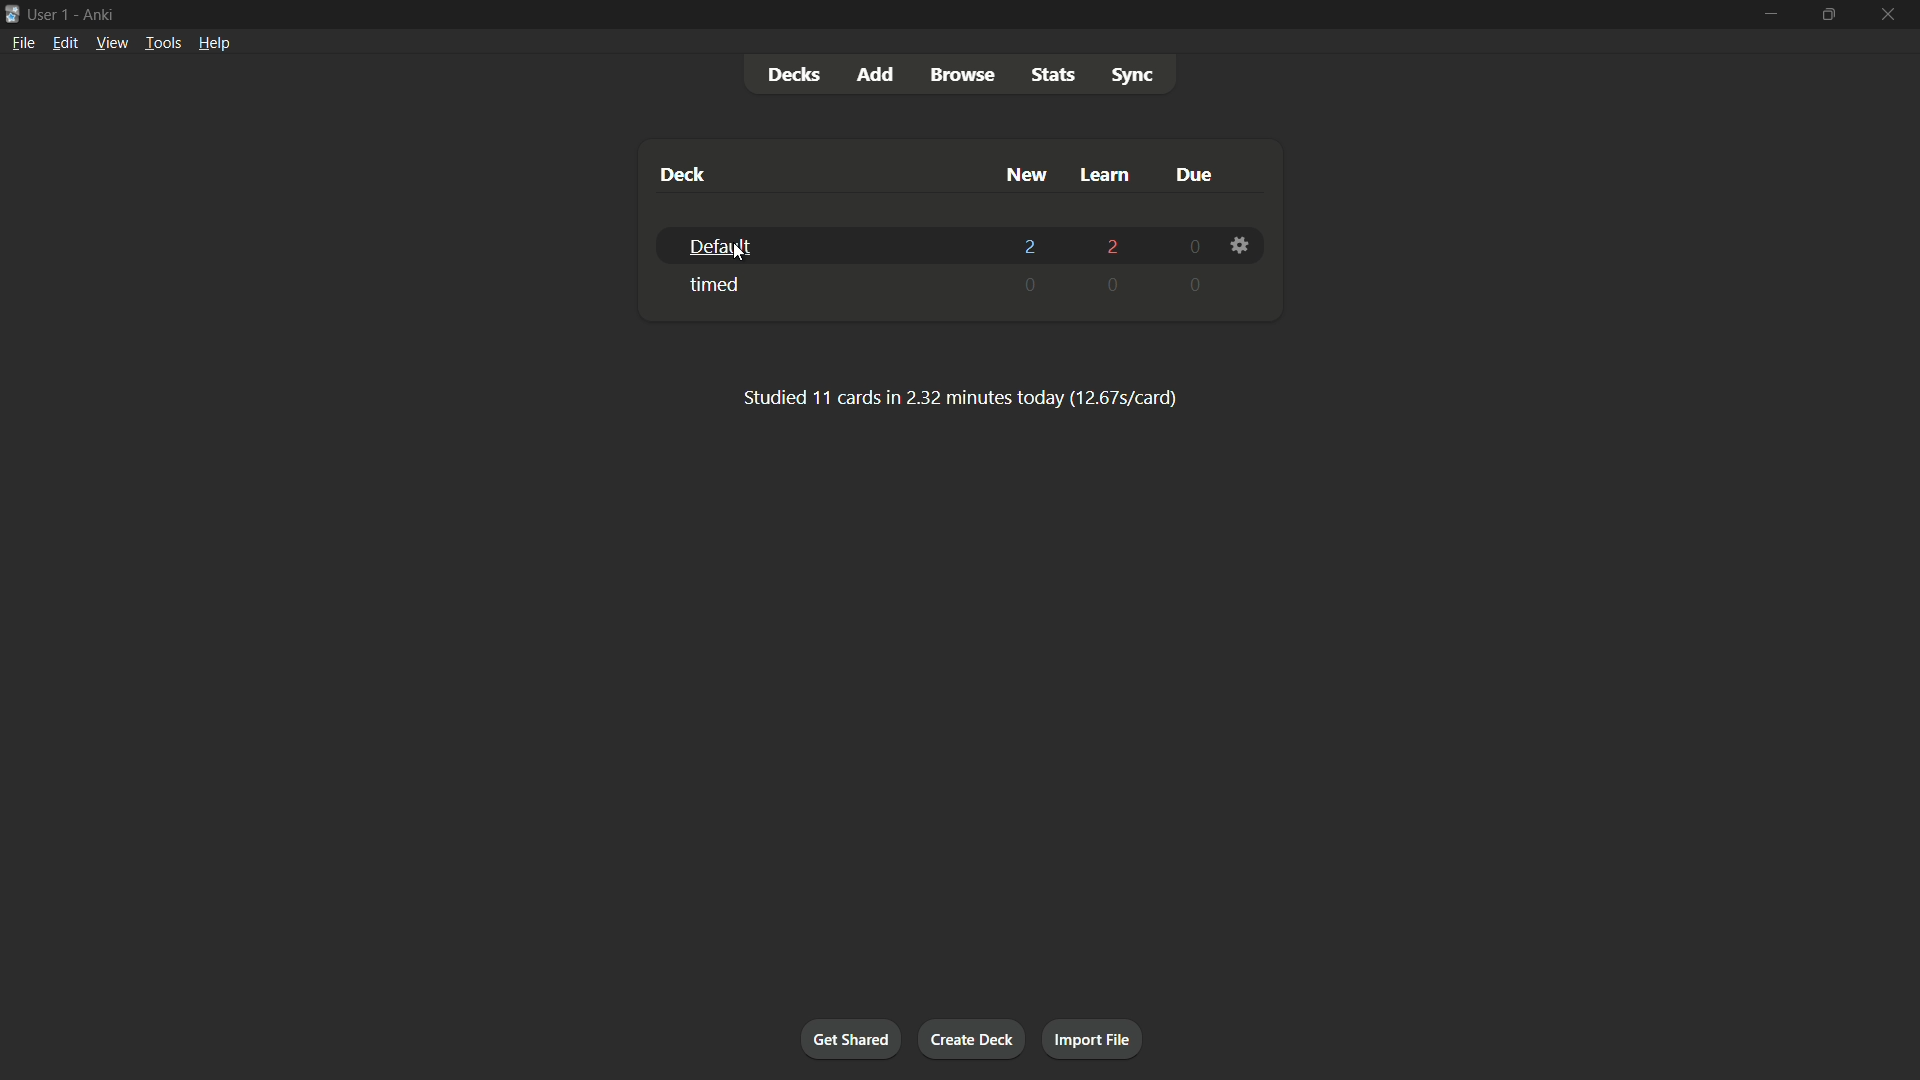 This screenshot has width=1920, height=1080. Describe the element at coordinates (849, 1039) in the screenshot. I see `get shared` at that location.